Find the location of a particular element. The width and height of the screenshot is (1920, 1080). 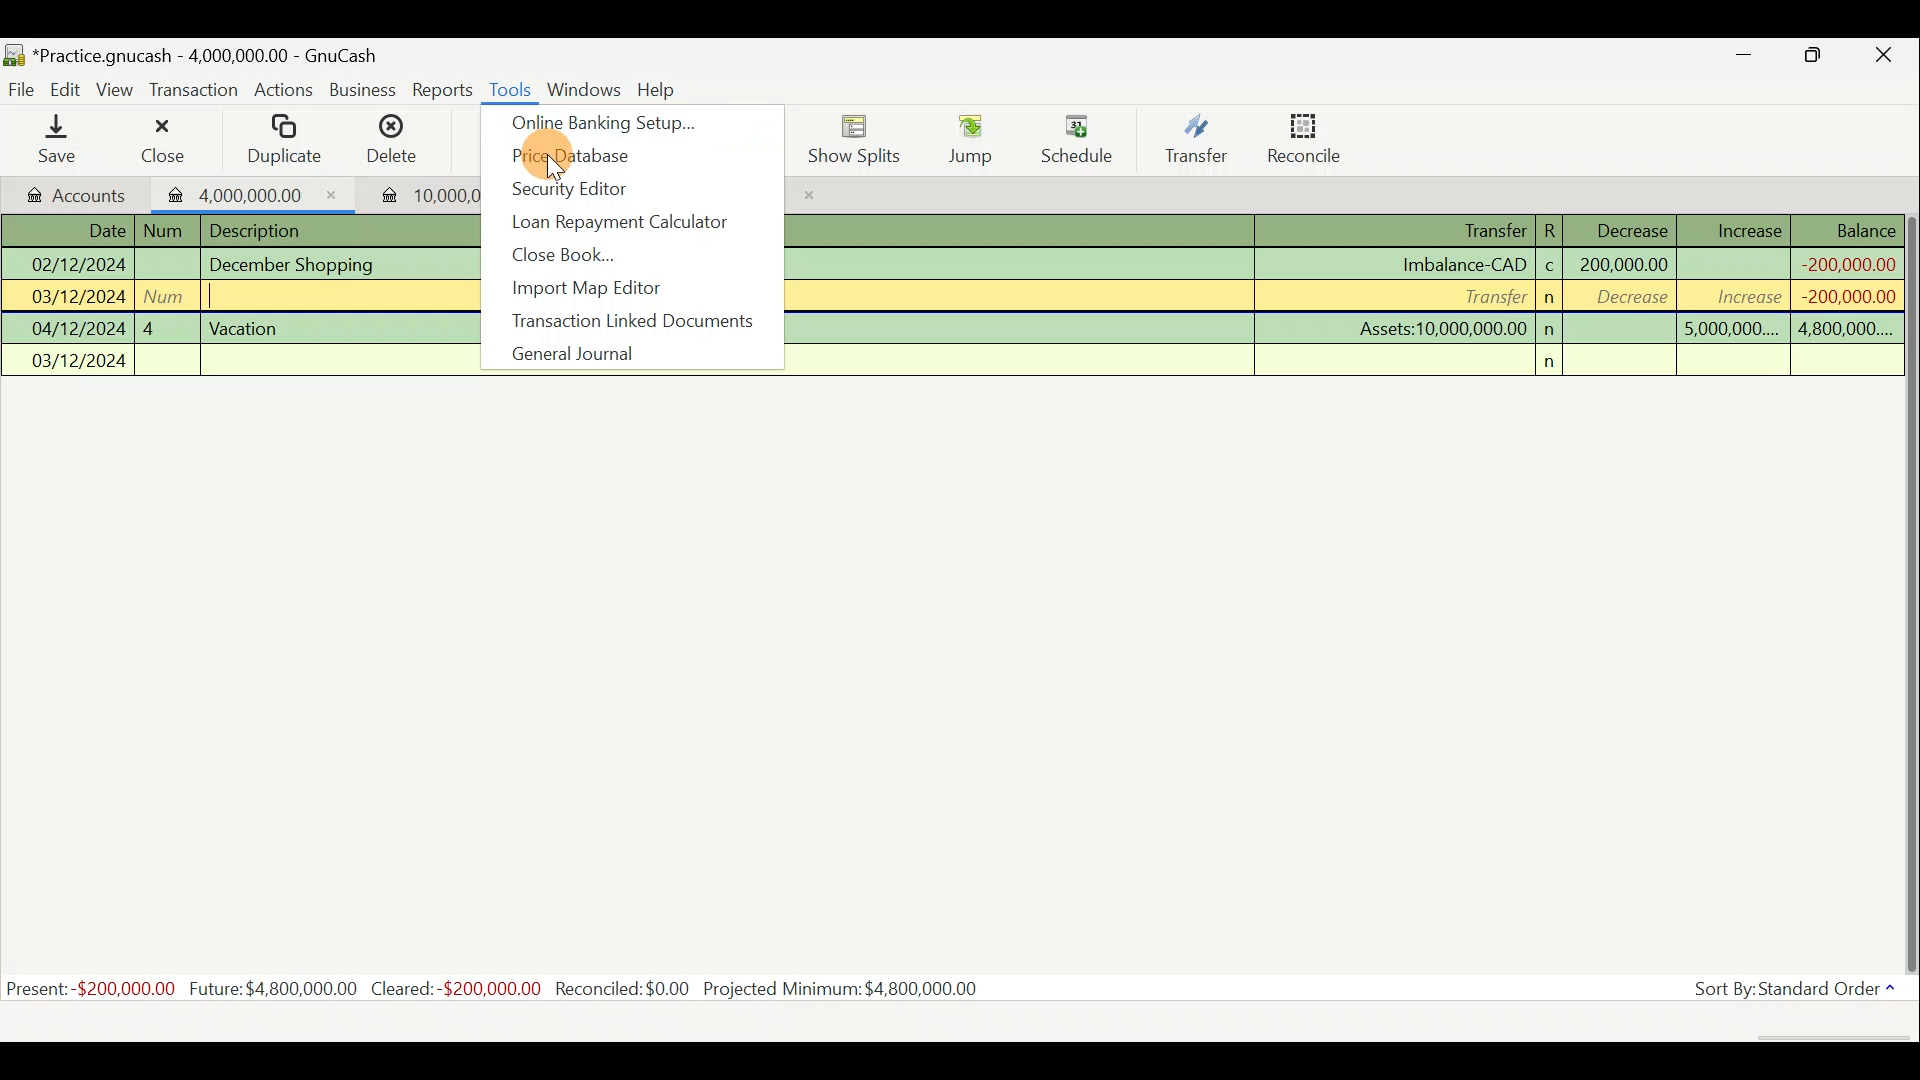

Transaction linked documents is located at coordinates (628, 320).